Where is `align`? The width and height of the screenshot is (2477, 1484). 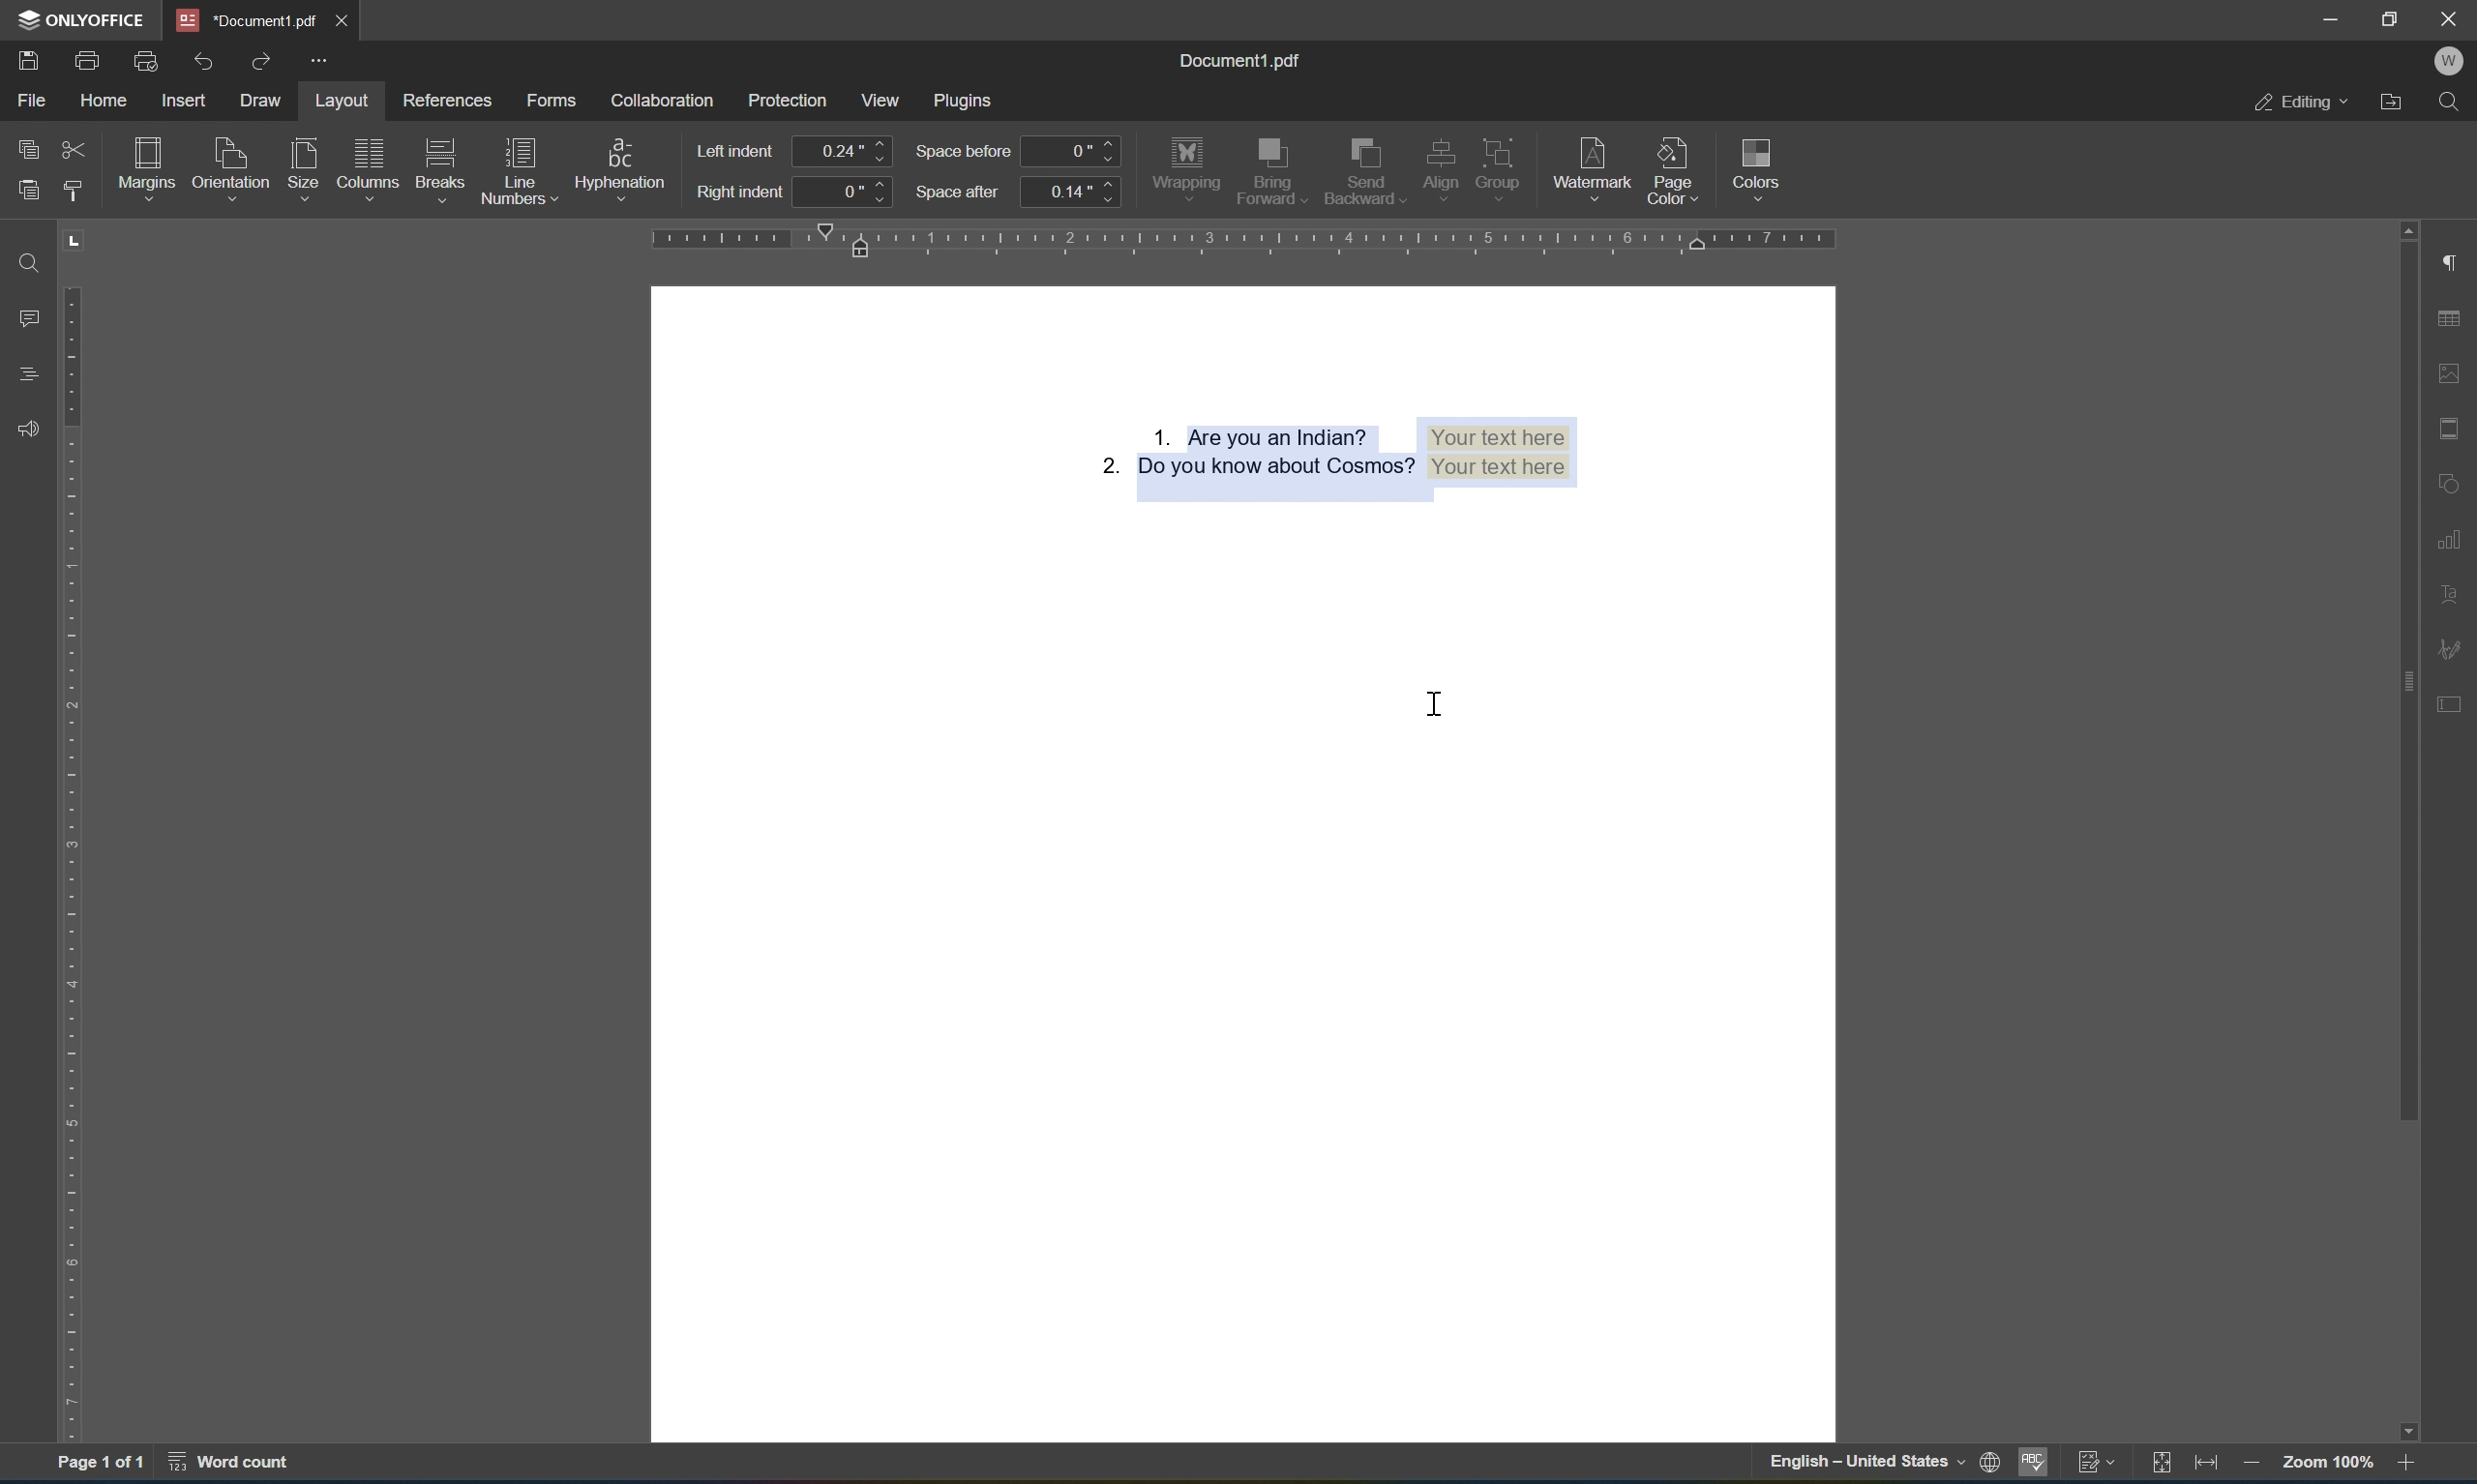
align is located at coordinates (1440, 164).